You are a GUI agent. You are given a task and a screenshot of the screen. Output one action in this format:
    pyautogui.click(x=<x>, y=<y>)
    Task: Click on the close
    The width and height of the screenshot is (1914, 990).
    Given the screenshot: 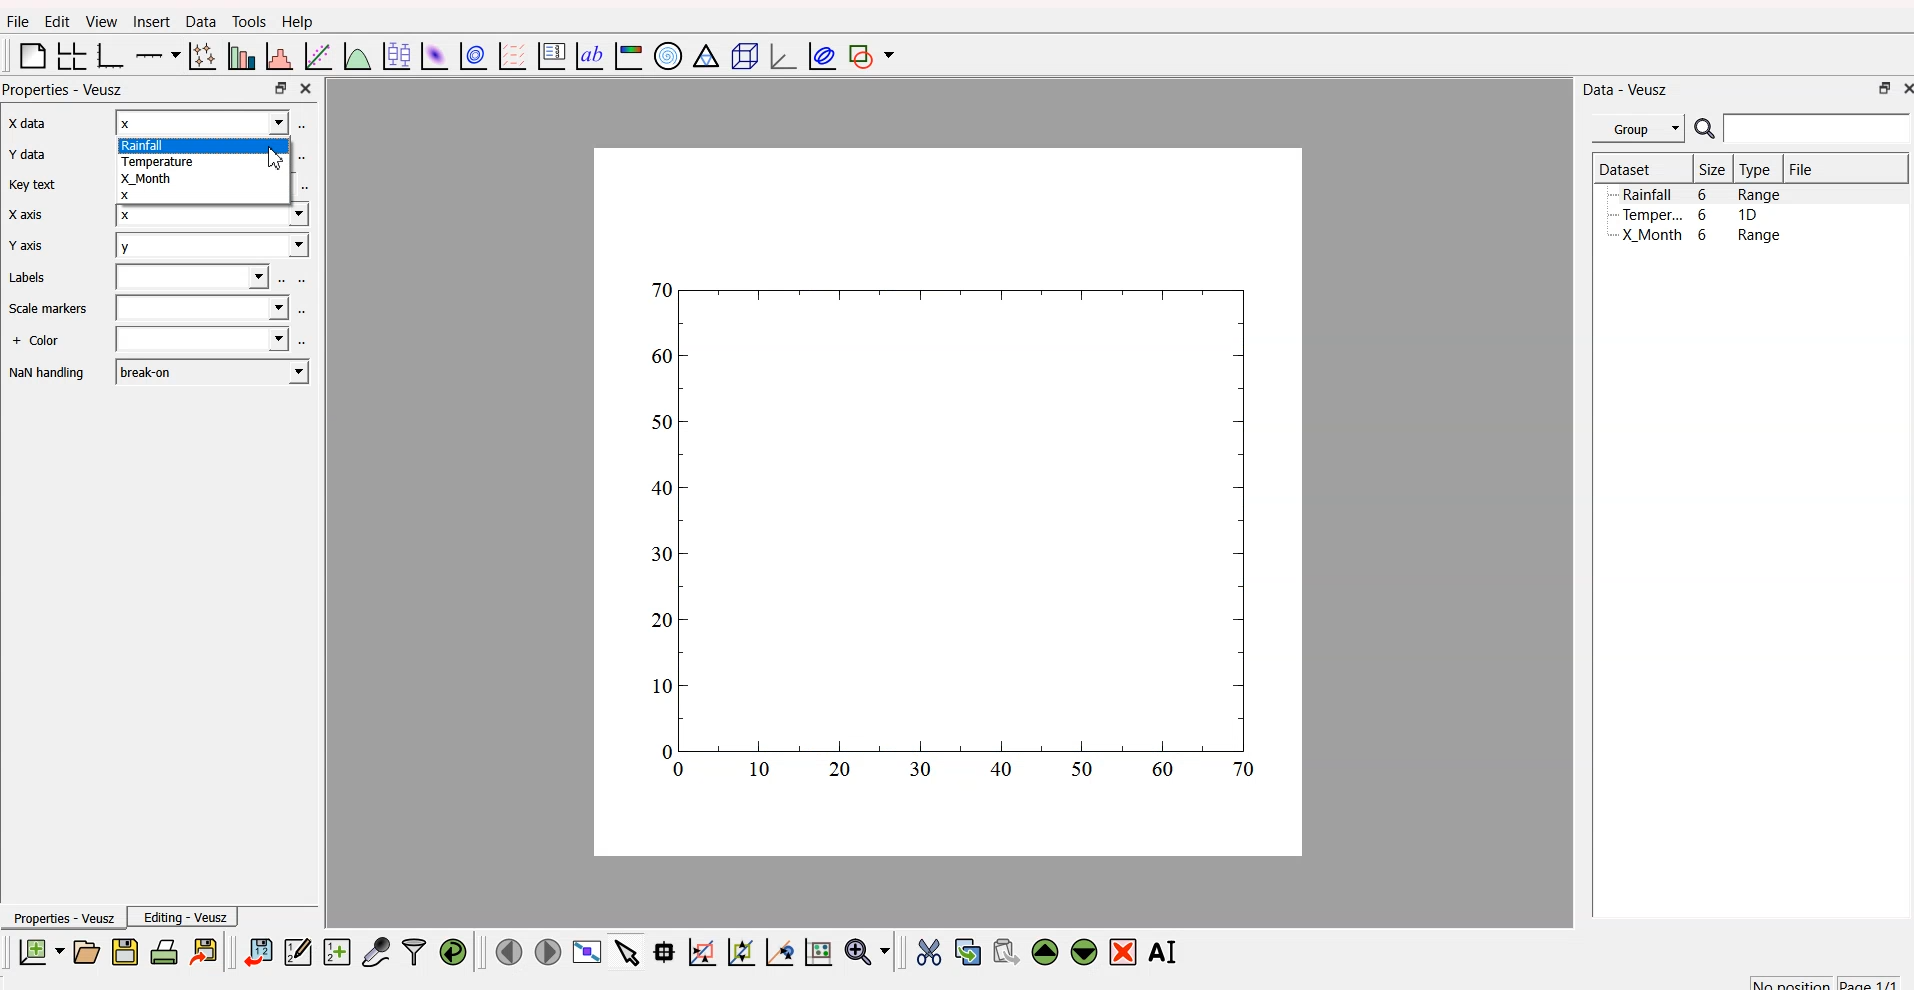 What is the action you would take?
    pyautogui.click(x=1904, y=90)
    